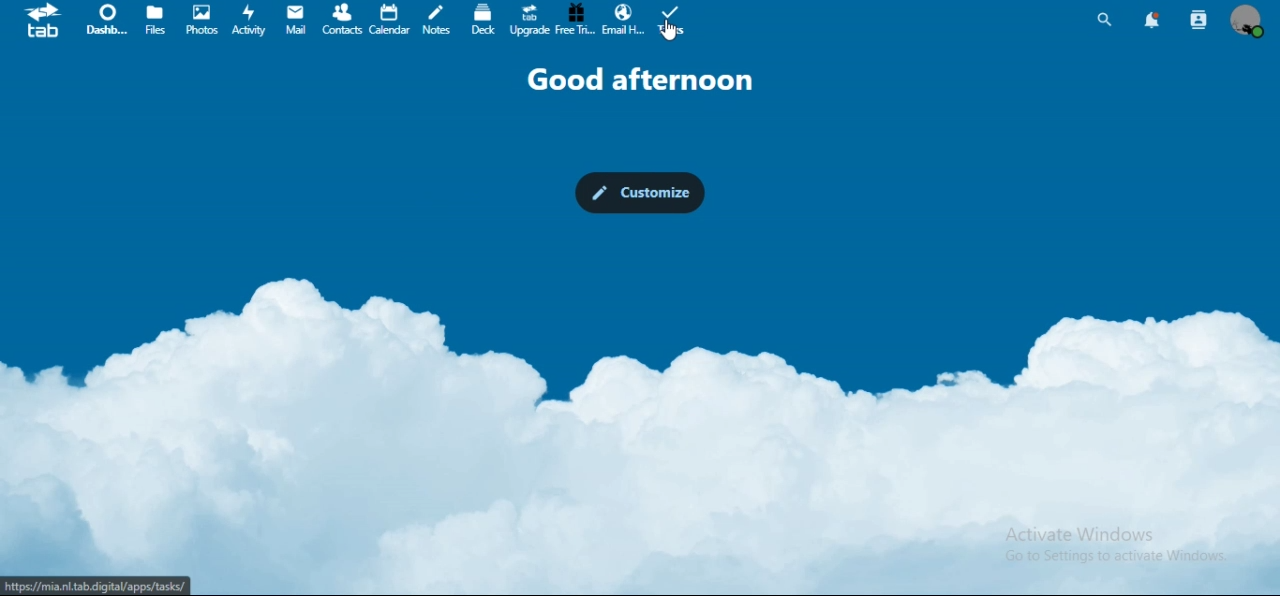  I want to click on free trial, so click(574, 19).